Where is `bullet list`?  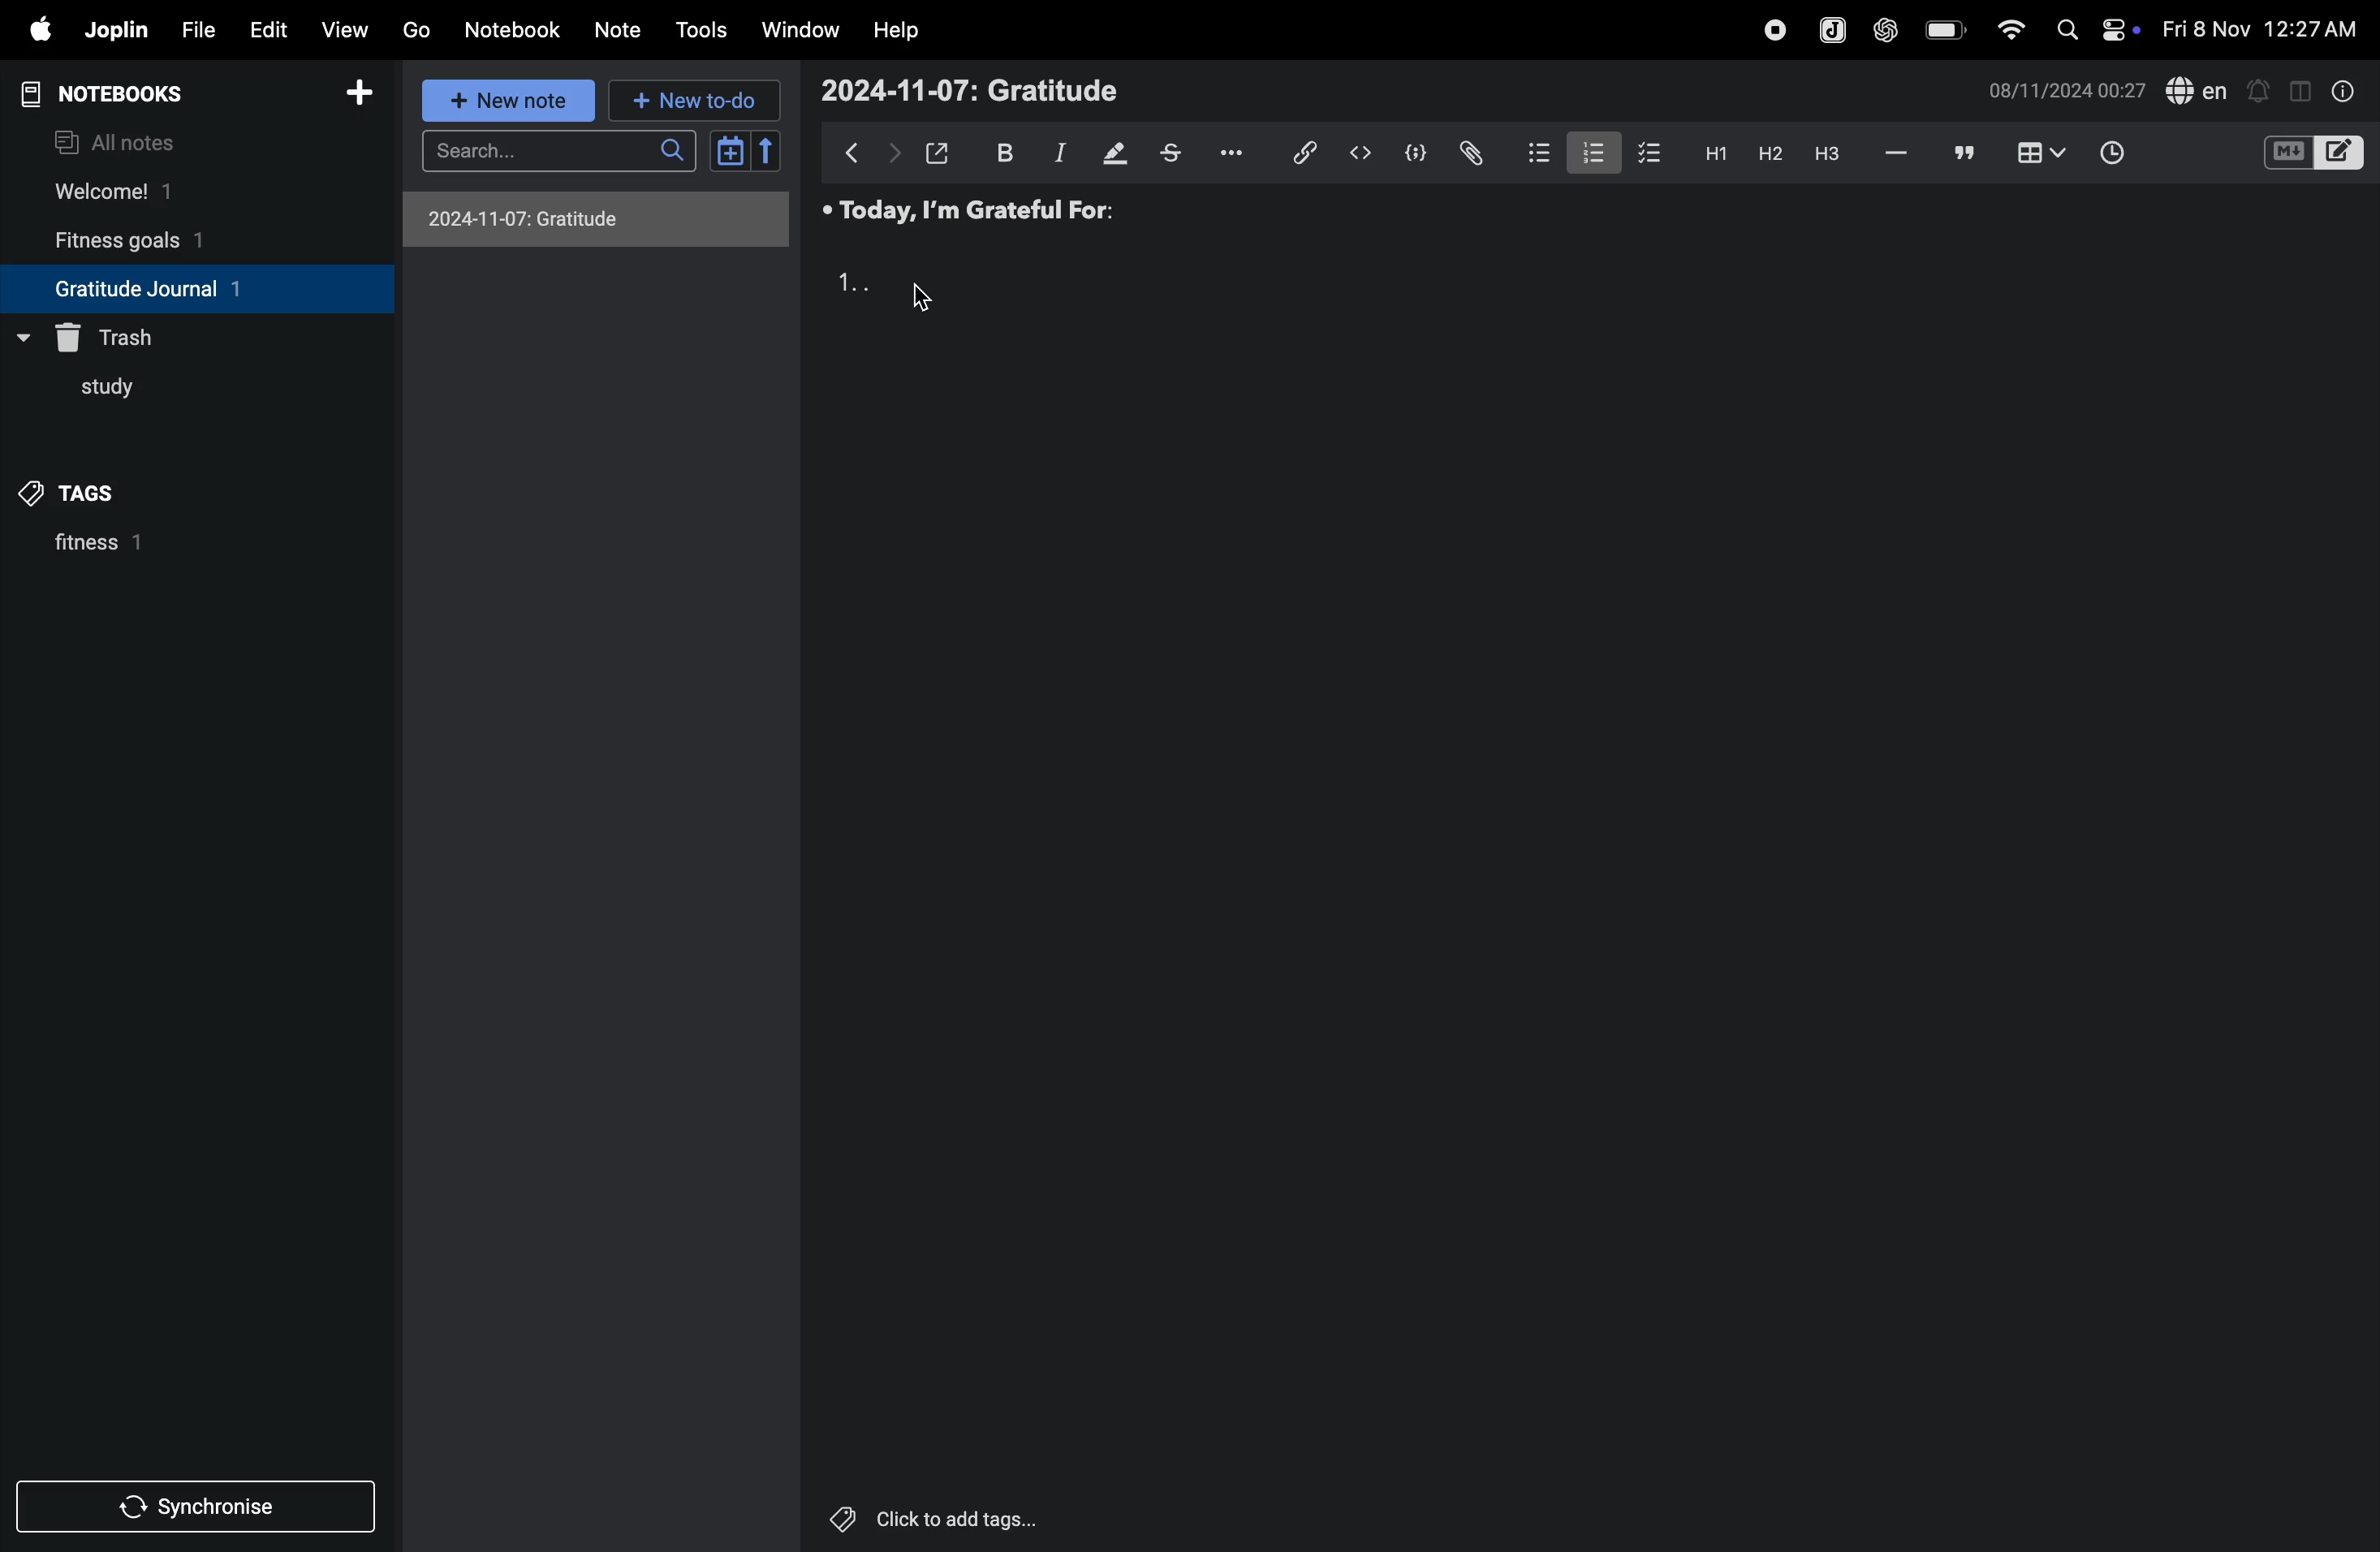 bullet list is located at coordinates (1530, 153).